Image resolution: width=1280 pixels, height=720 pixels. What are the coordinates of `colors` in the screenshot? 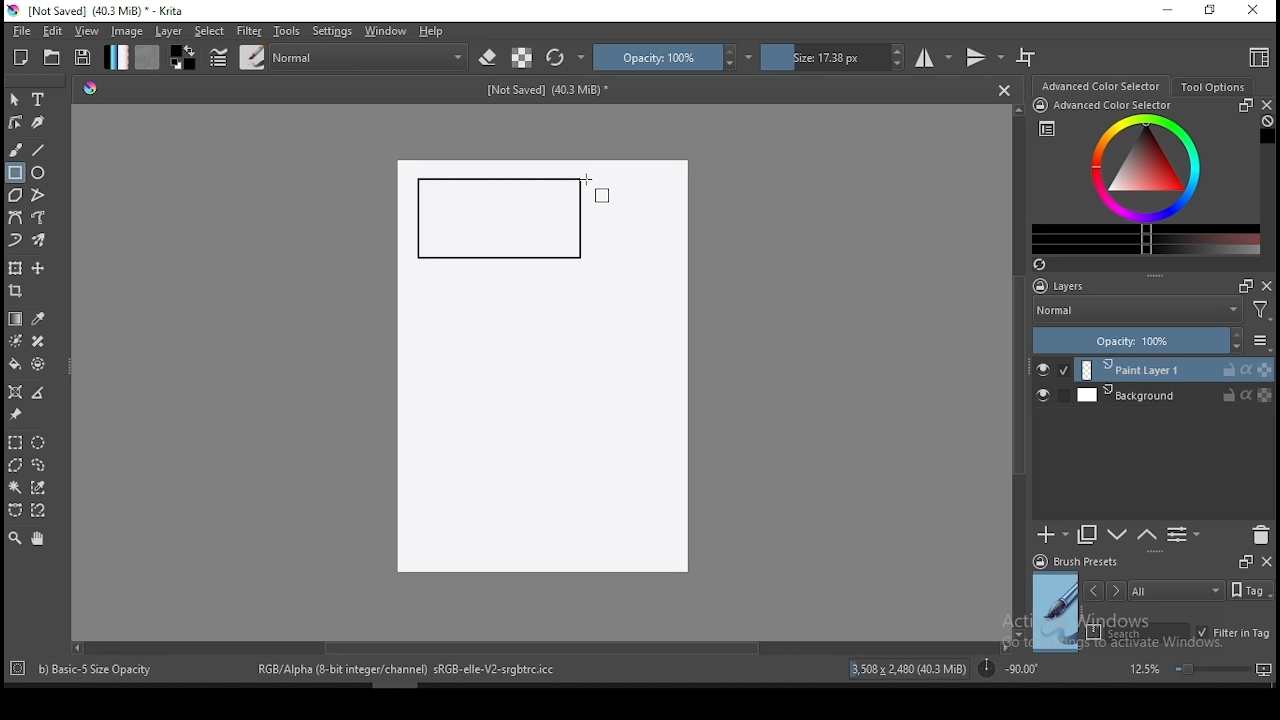 It's located at (183, 57).